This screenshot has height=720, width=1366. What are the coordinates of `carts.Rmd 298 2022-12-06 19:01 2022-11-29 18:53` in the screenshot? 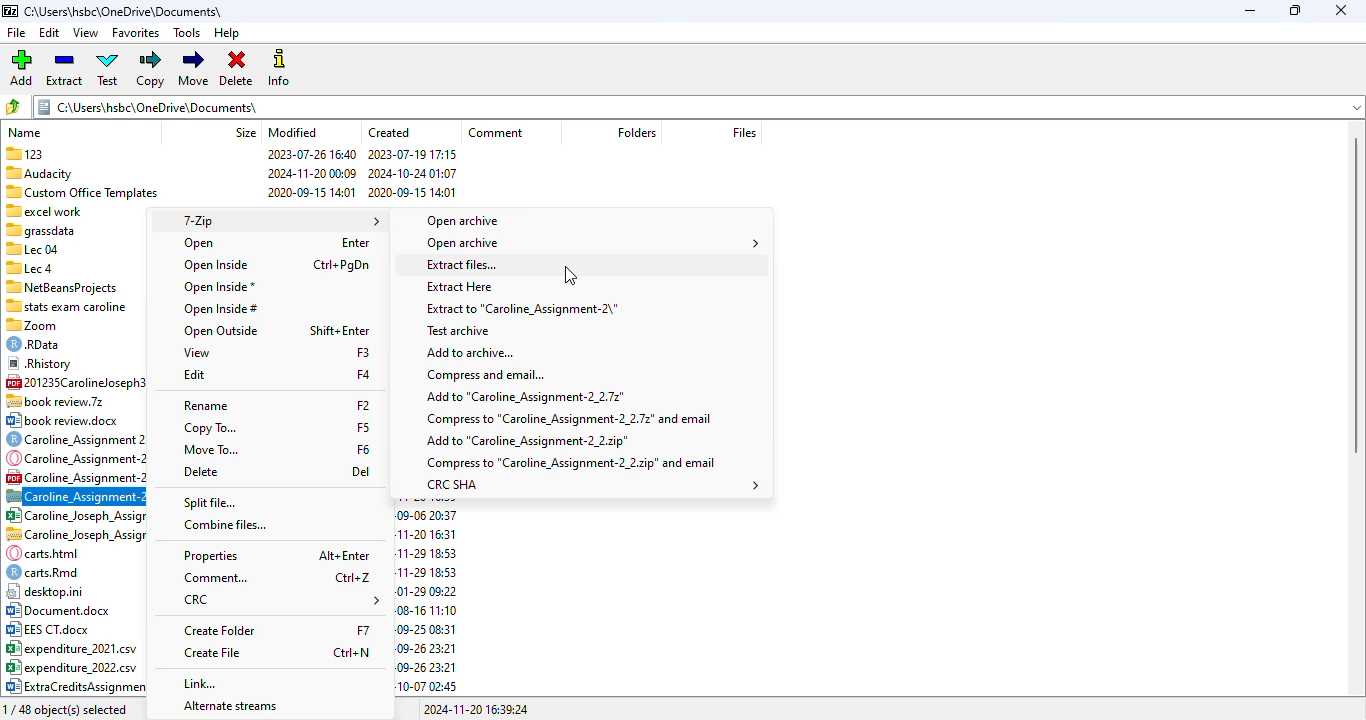 It's located at (73, 572).